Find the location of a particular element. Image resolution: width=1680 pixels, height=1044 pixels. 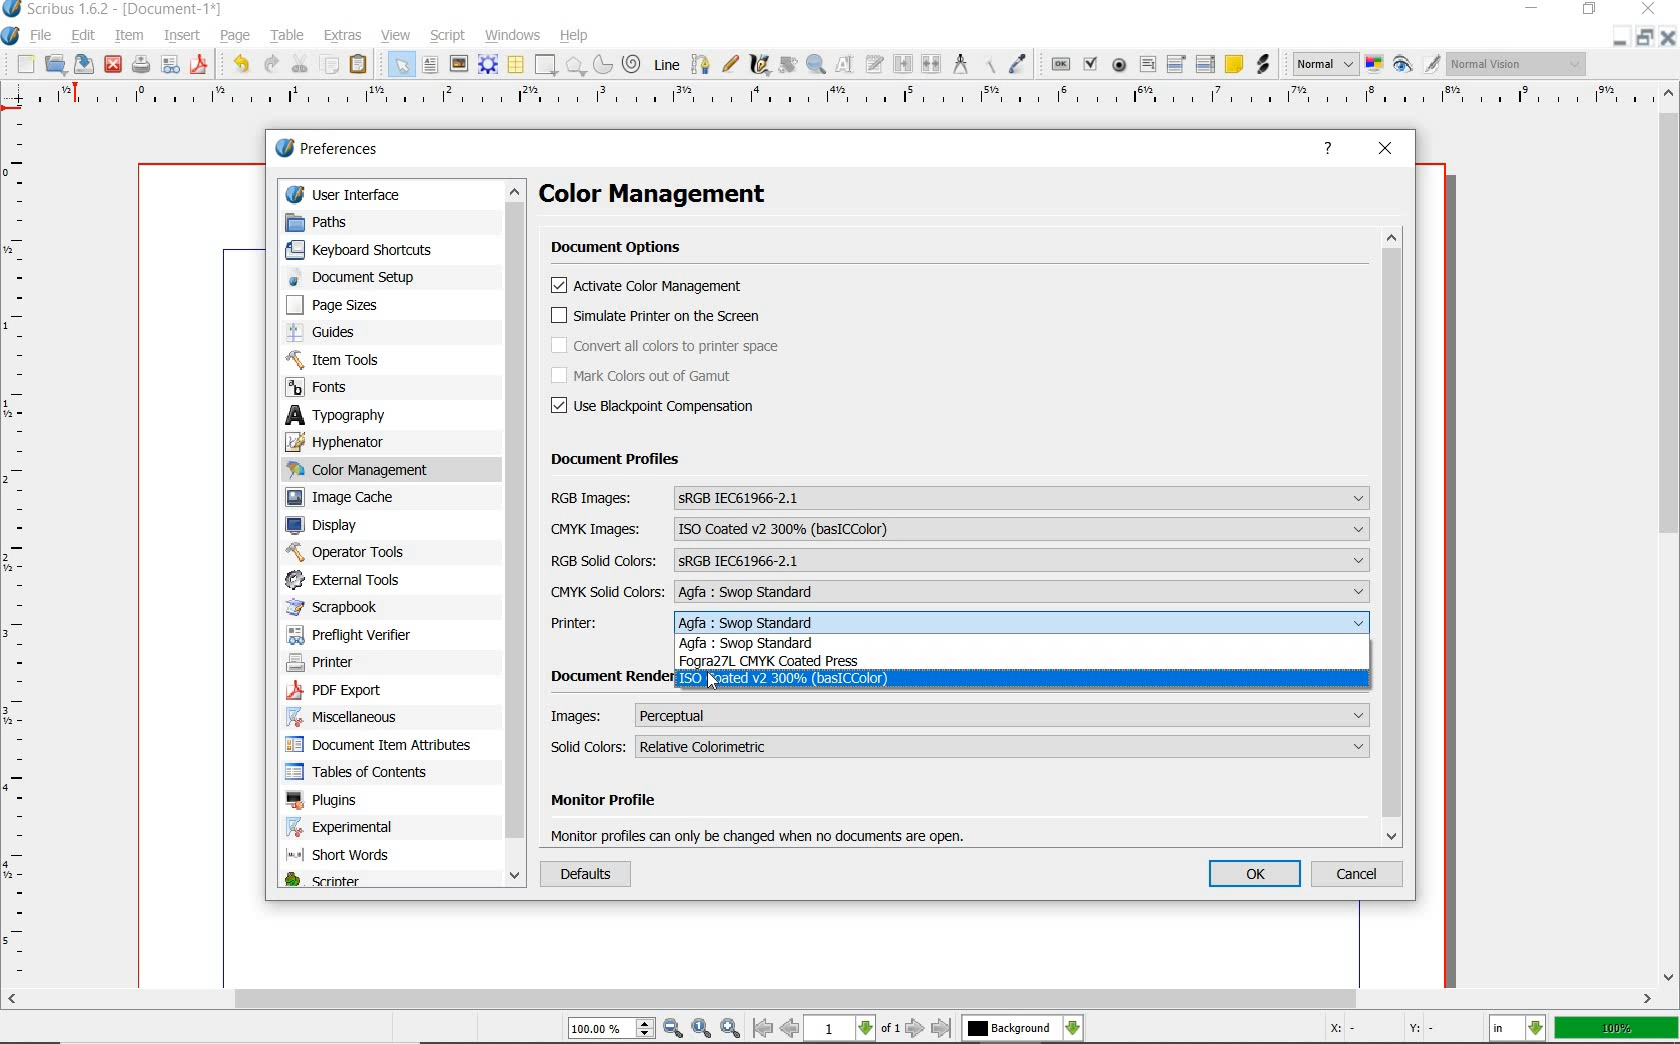

shape is located at coordinates (547, 65).